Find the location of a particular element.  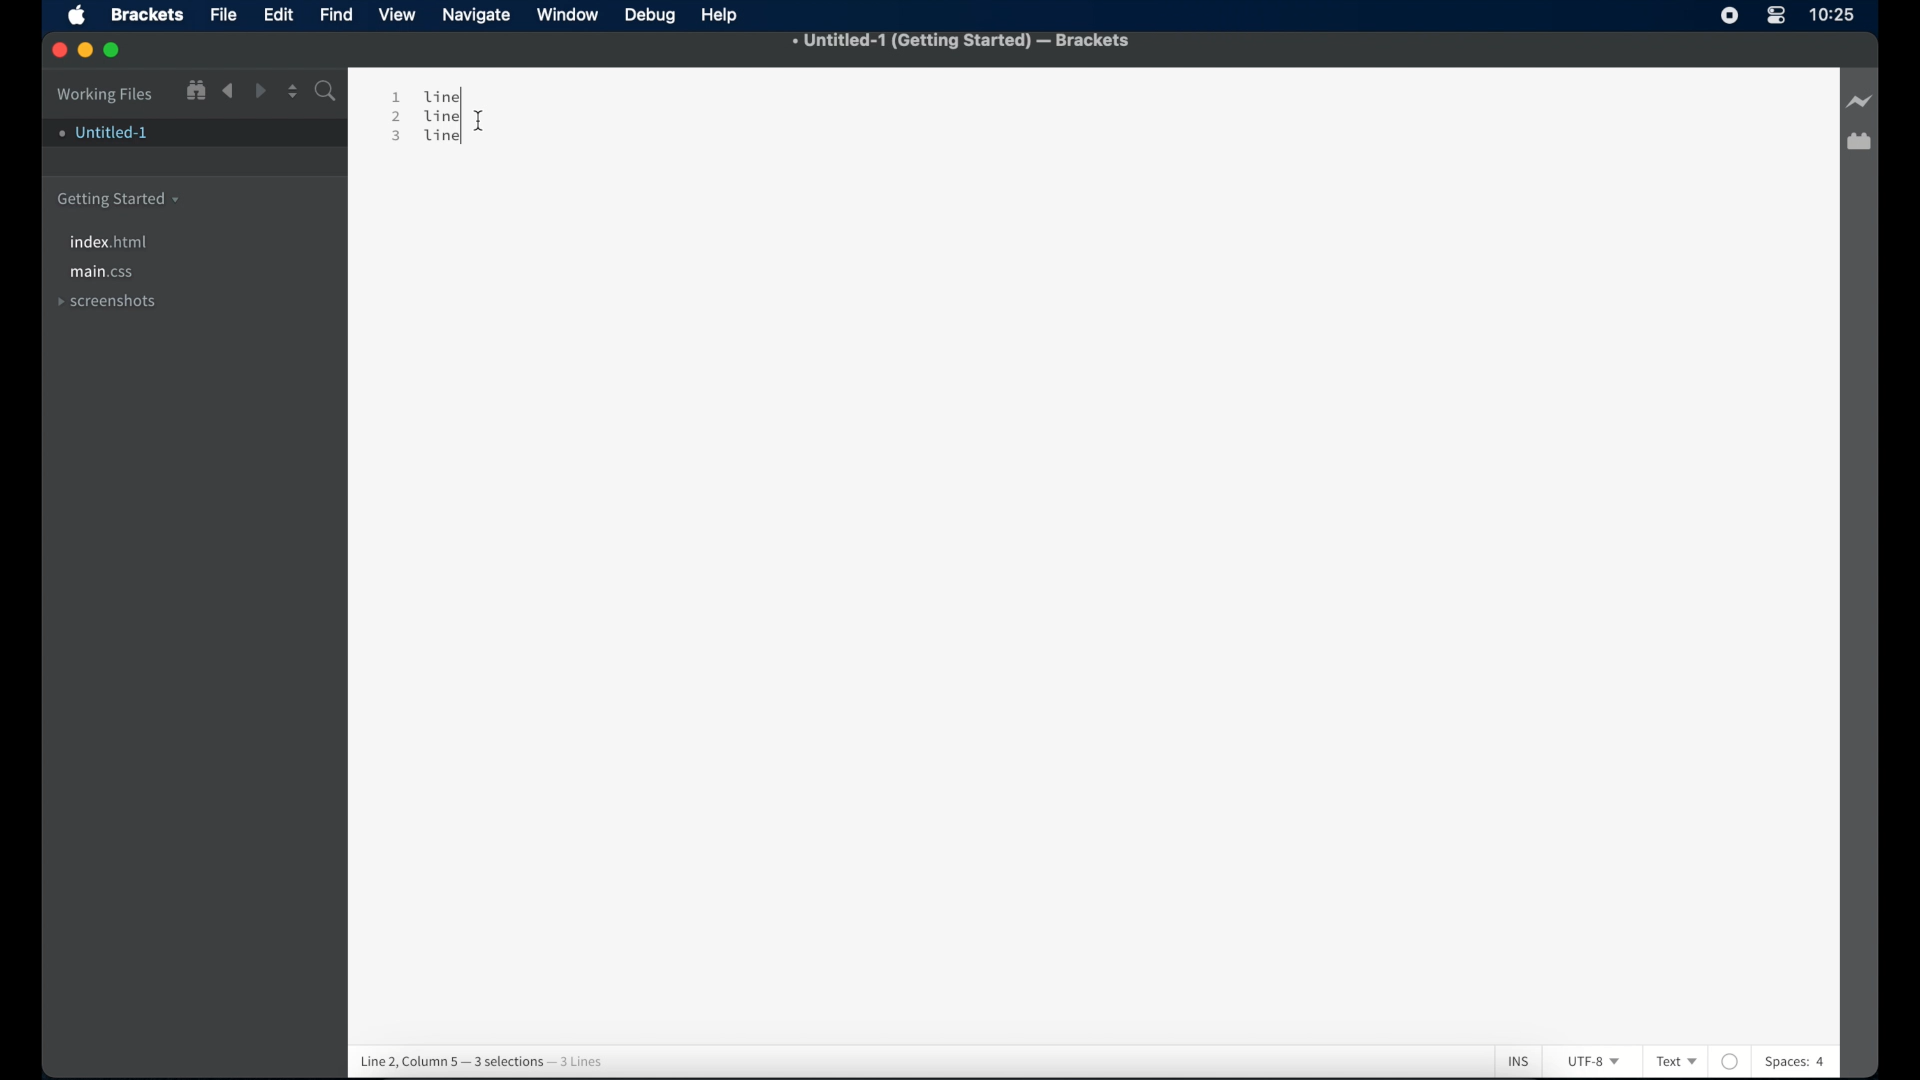

brackets is located at coordinates (149, 14).